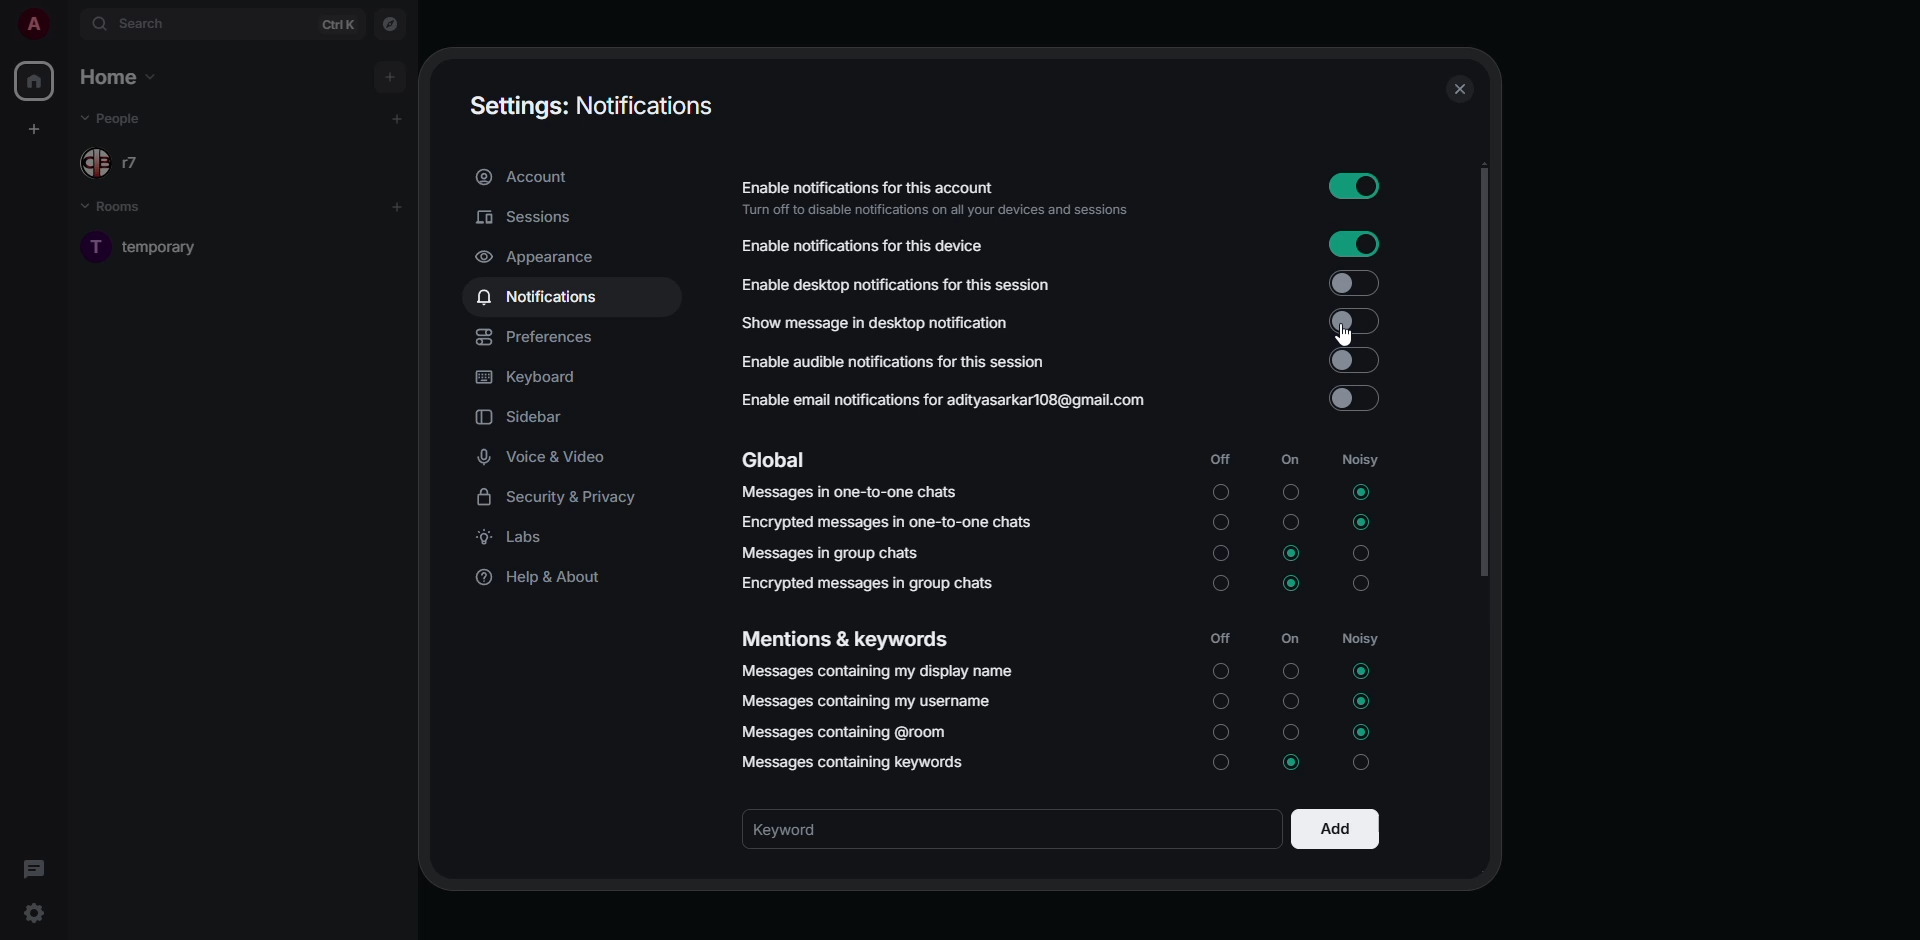 The height and width of the screenshot is (940, 1920). Describe the element at coordinates (1480, 370) in the screenshot. I see `scroll bar` at that location.